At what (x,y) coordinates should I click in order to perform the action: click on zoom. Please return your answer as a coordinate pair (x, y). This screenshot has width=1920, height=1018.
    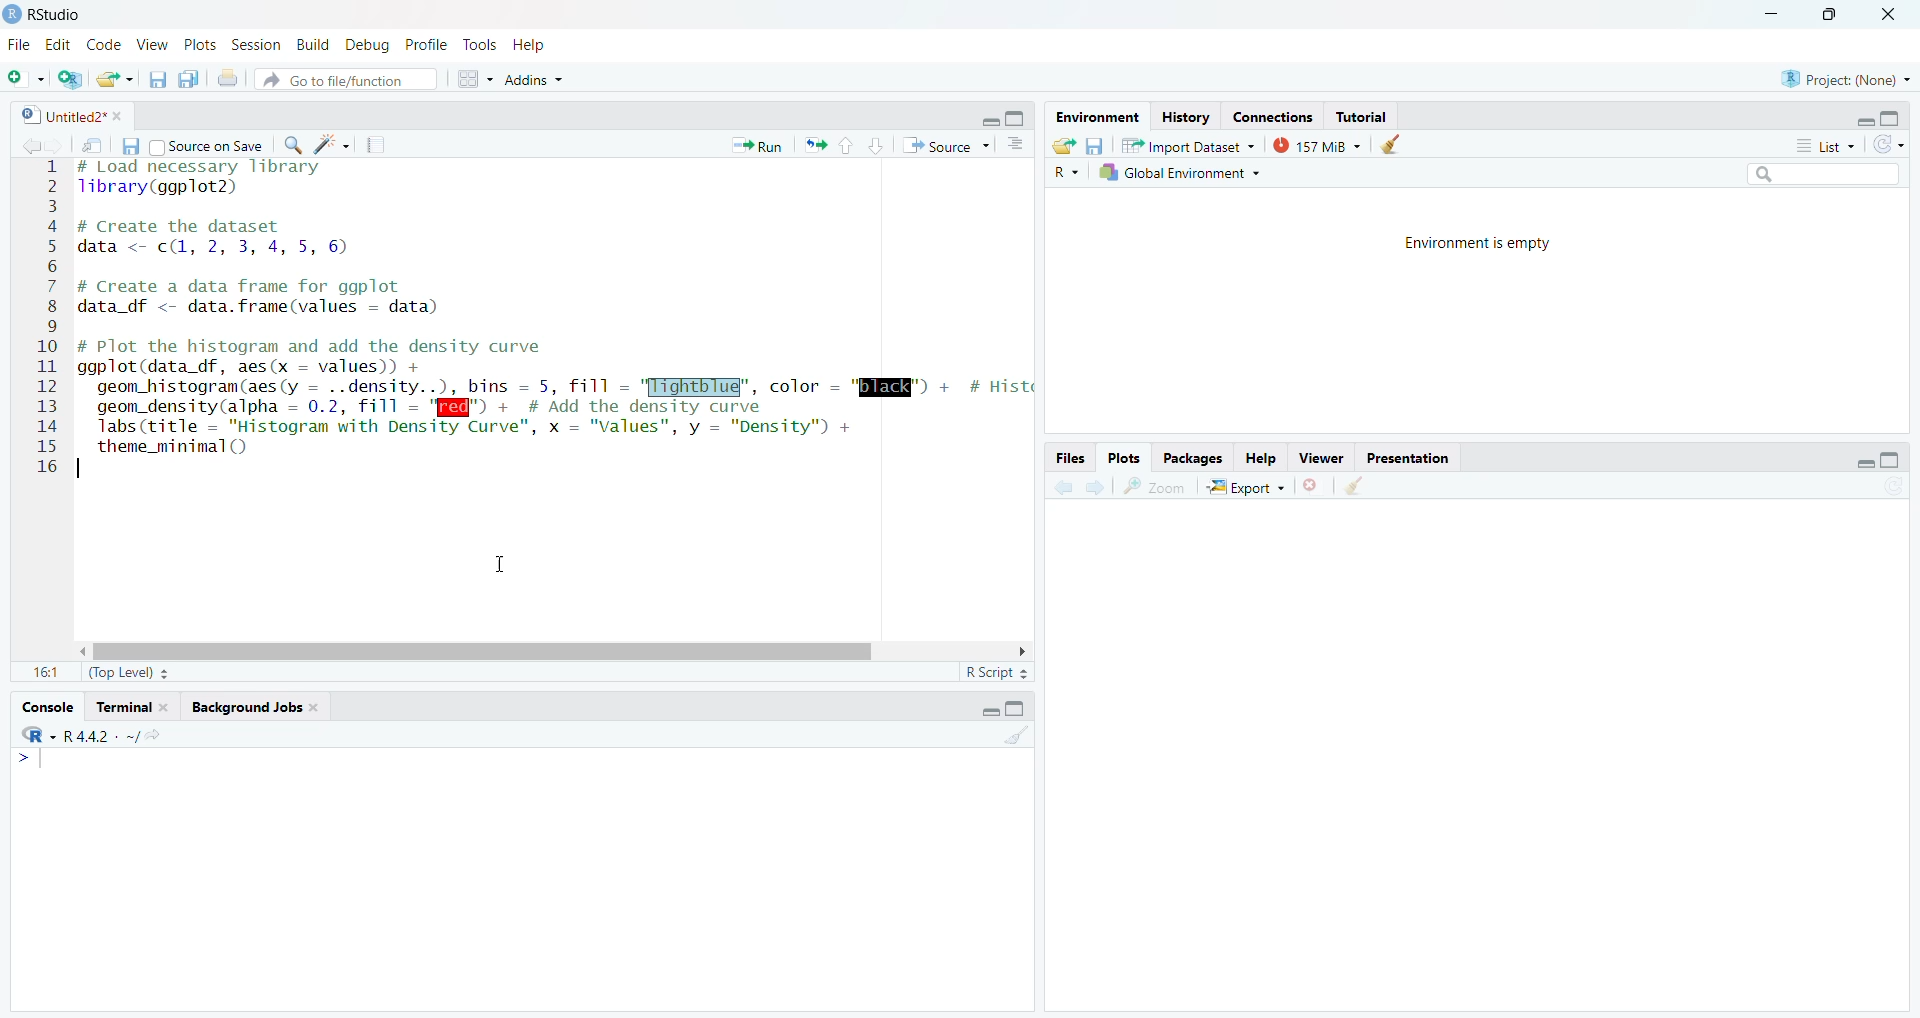
    Looking at the image, I should click on (1153, 488).